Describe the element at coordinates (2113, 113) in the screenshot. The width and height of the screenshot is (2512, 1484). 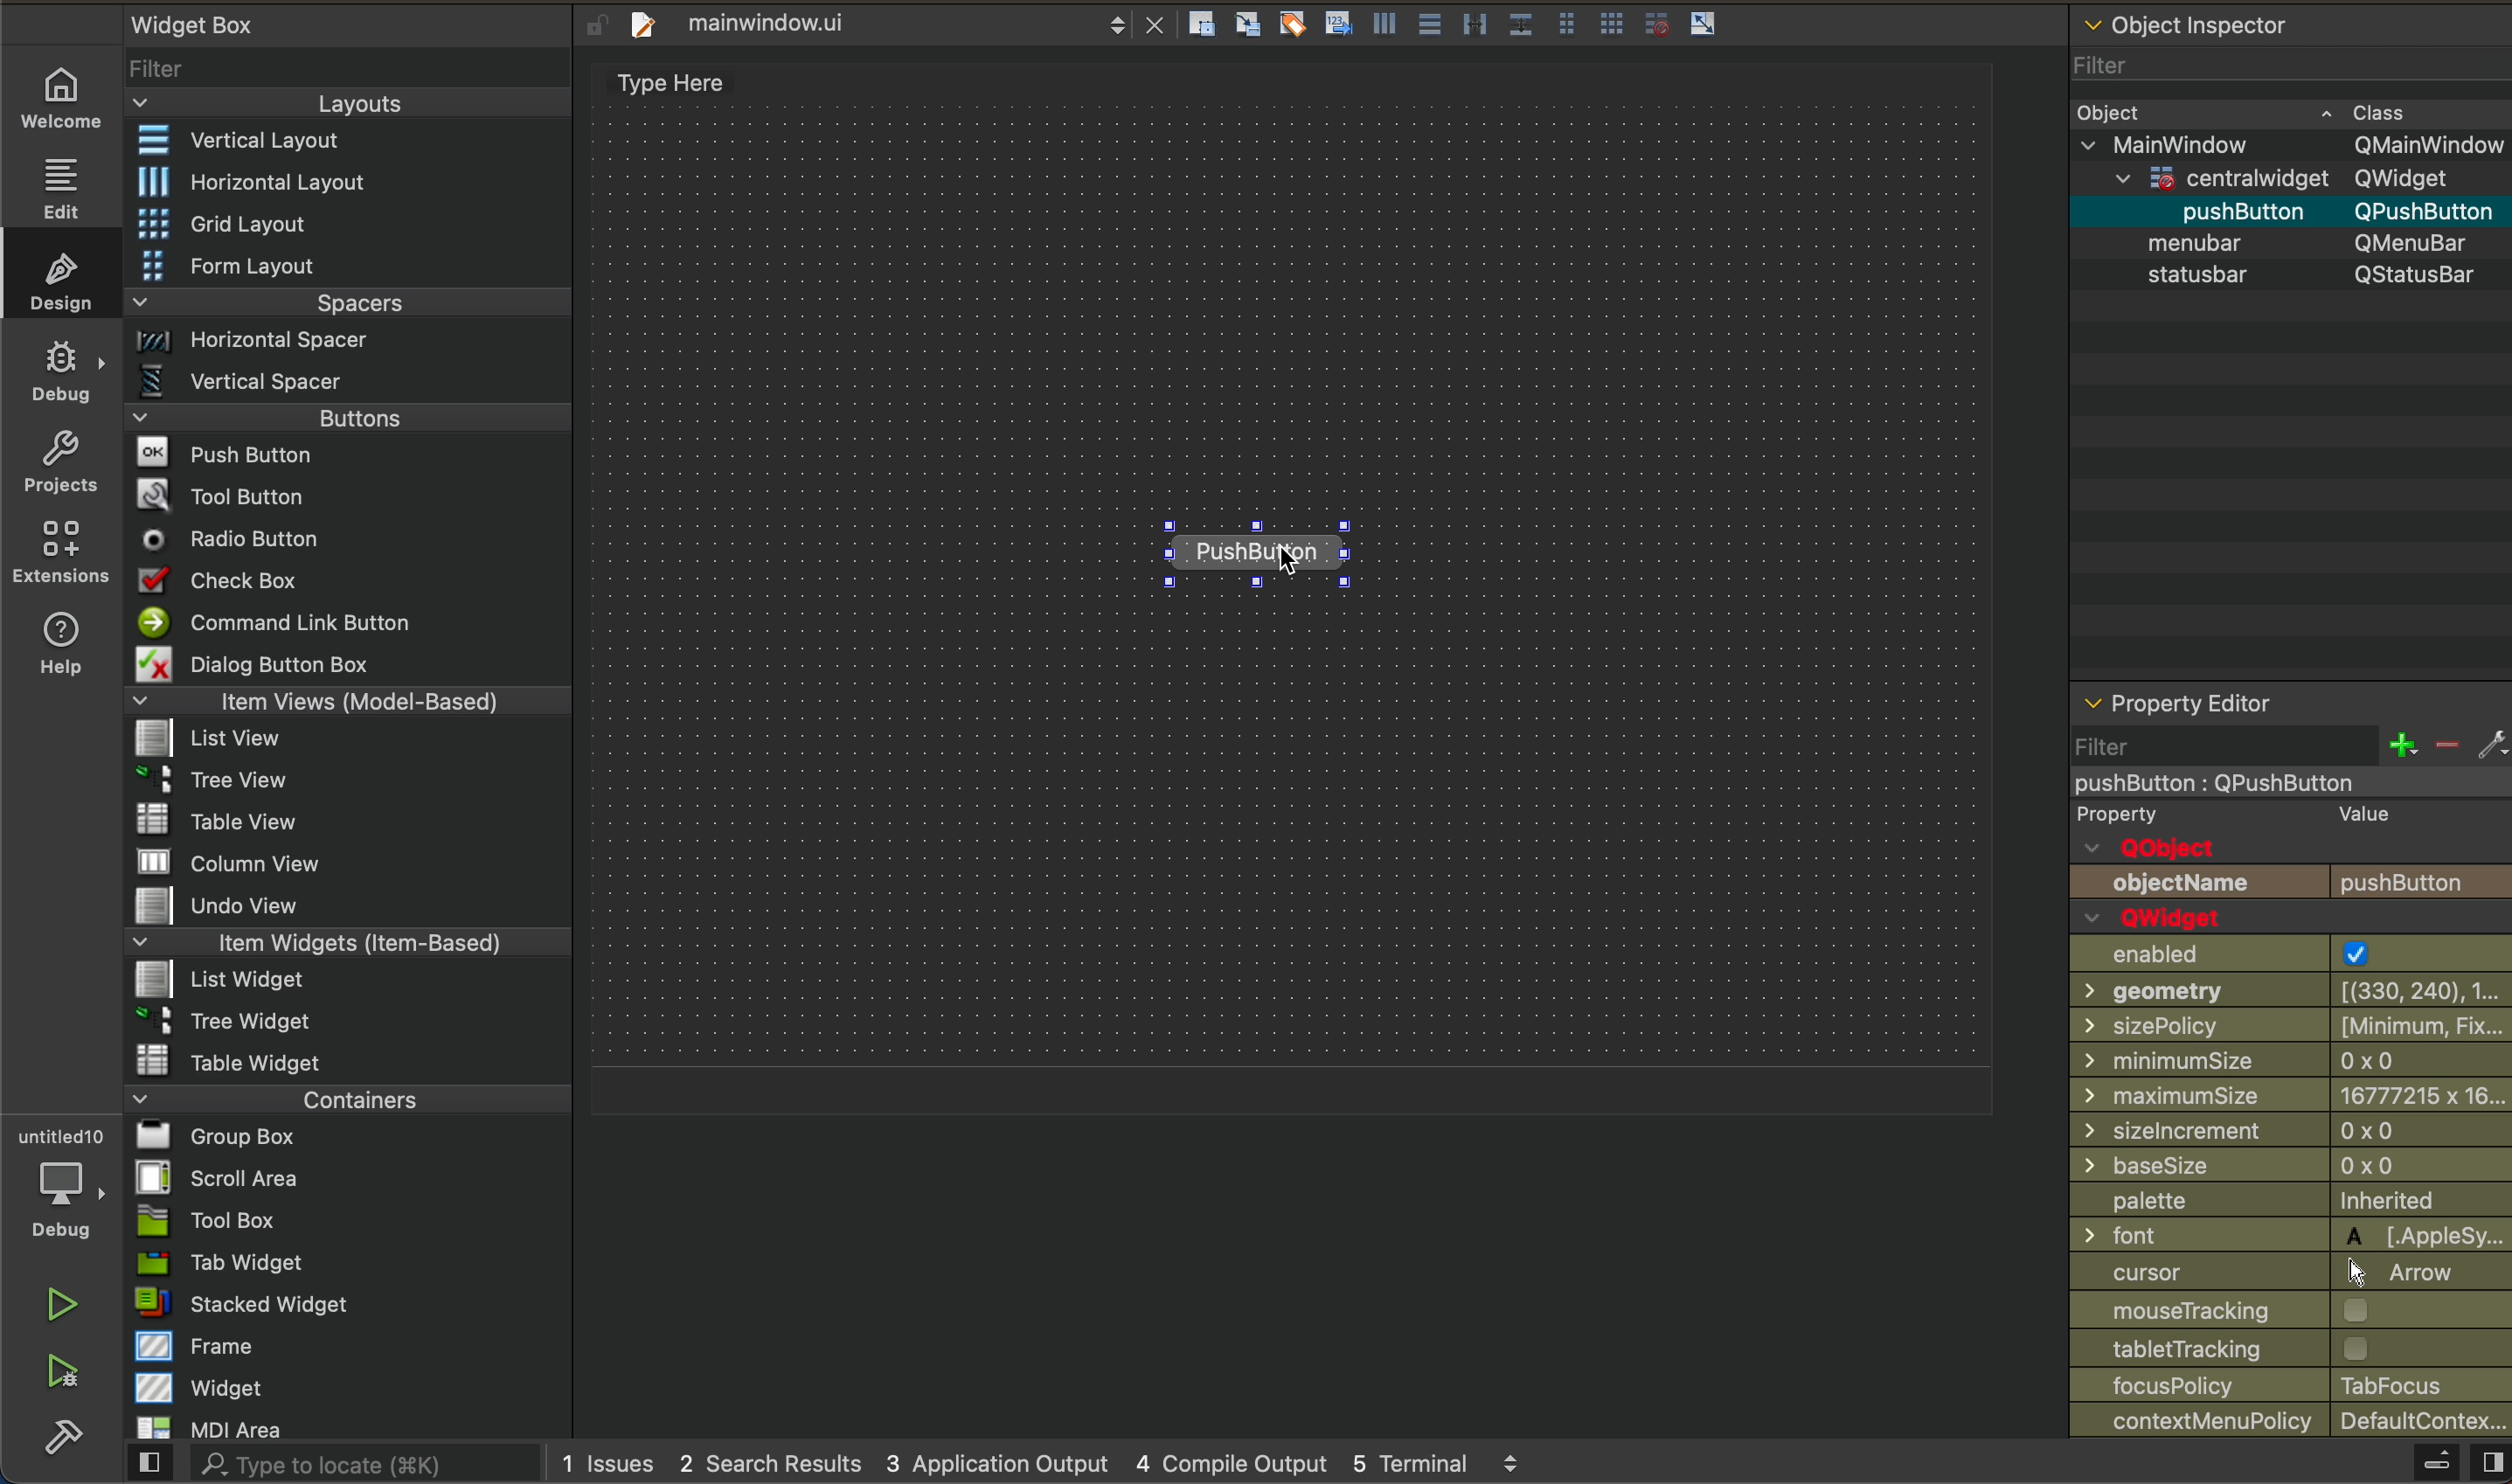
I see `Object` at that location.